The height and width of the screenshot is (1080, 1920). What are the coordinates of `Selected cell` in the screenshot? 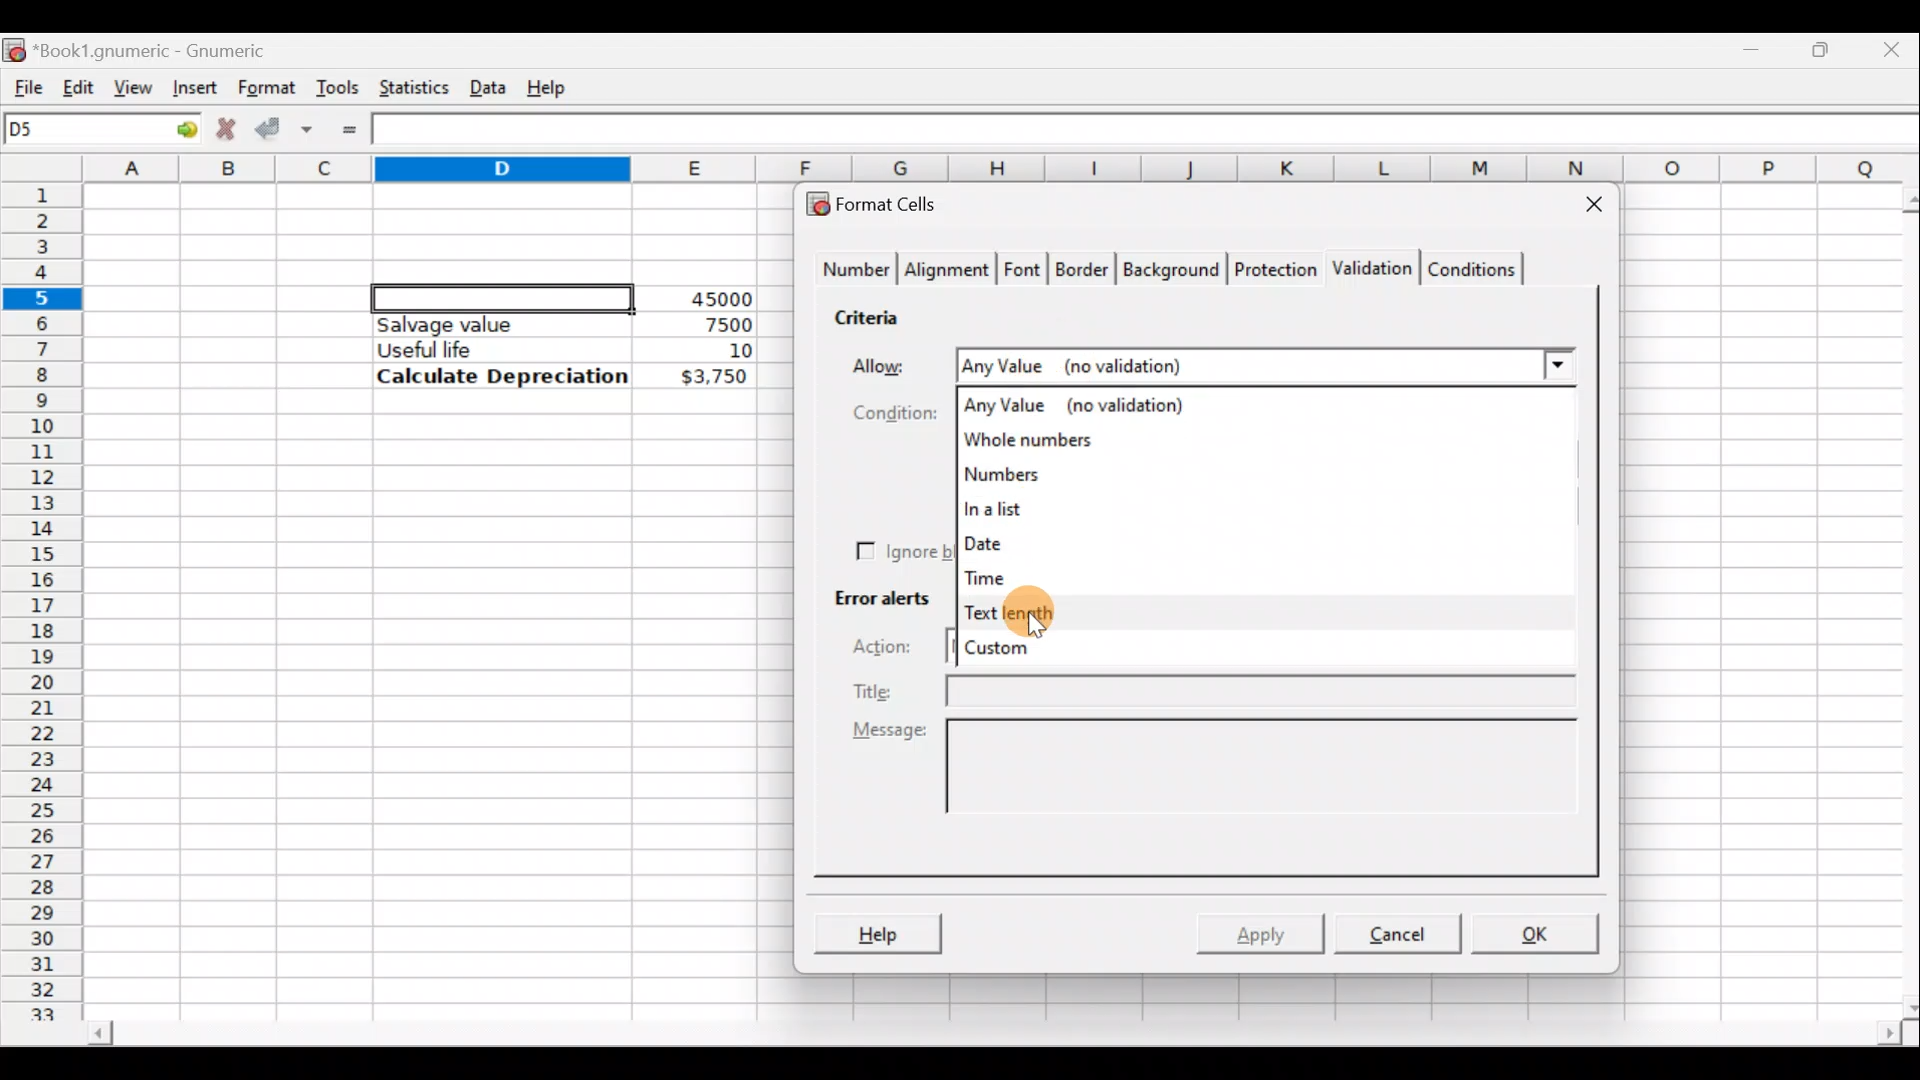 It's located at (503, 295).